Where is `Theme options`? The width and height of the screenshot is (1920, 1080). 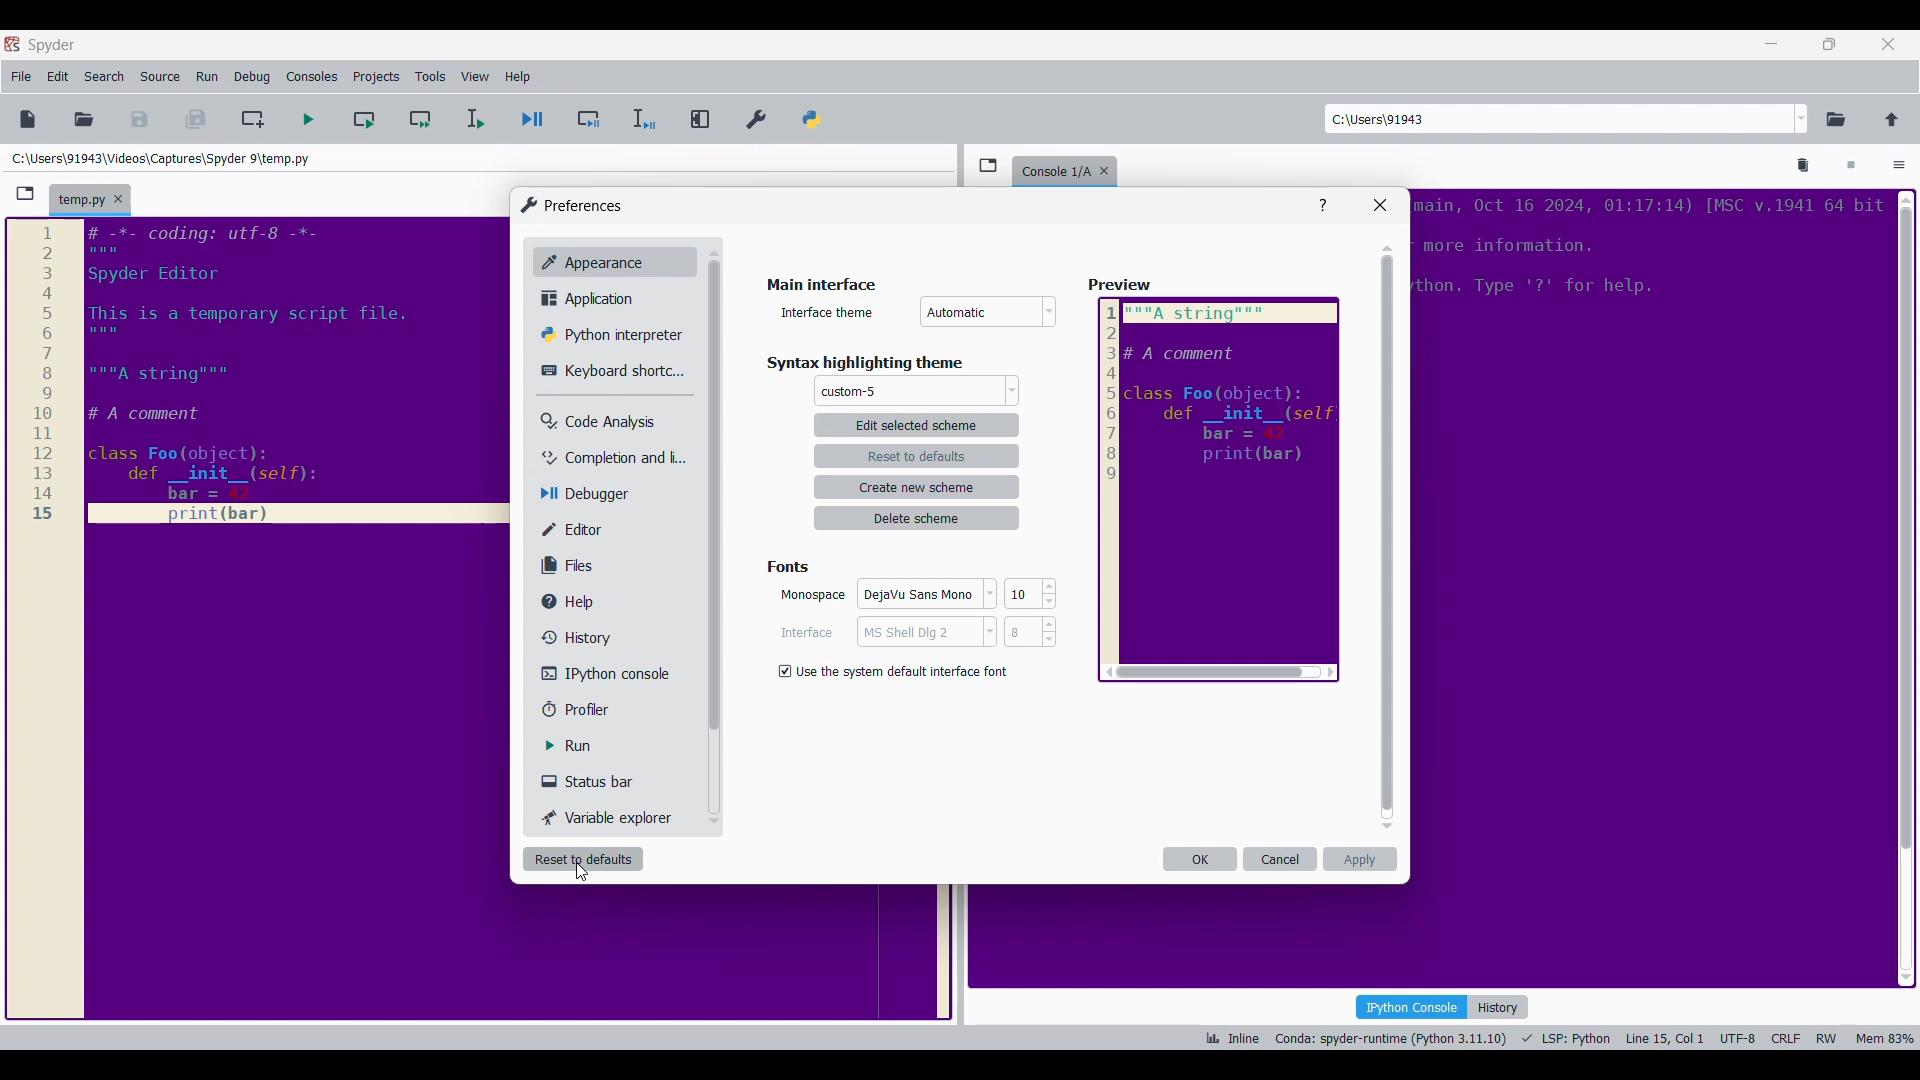 Theme options is located at coordinates (918, 392).